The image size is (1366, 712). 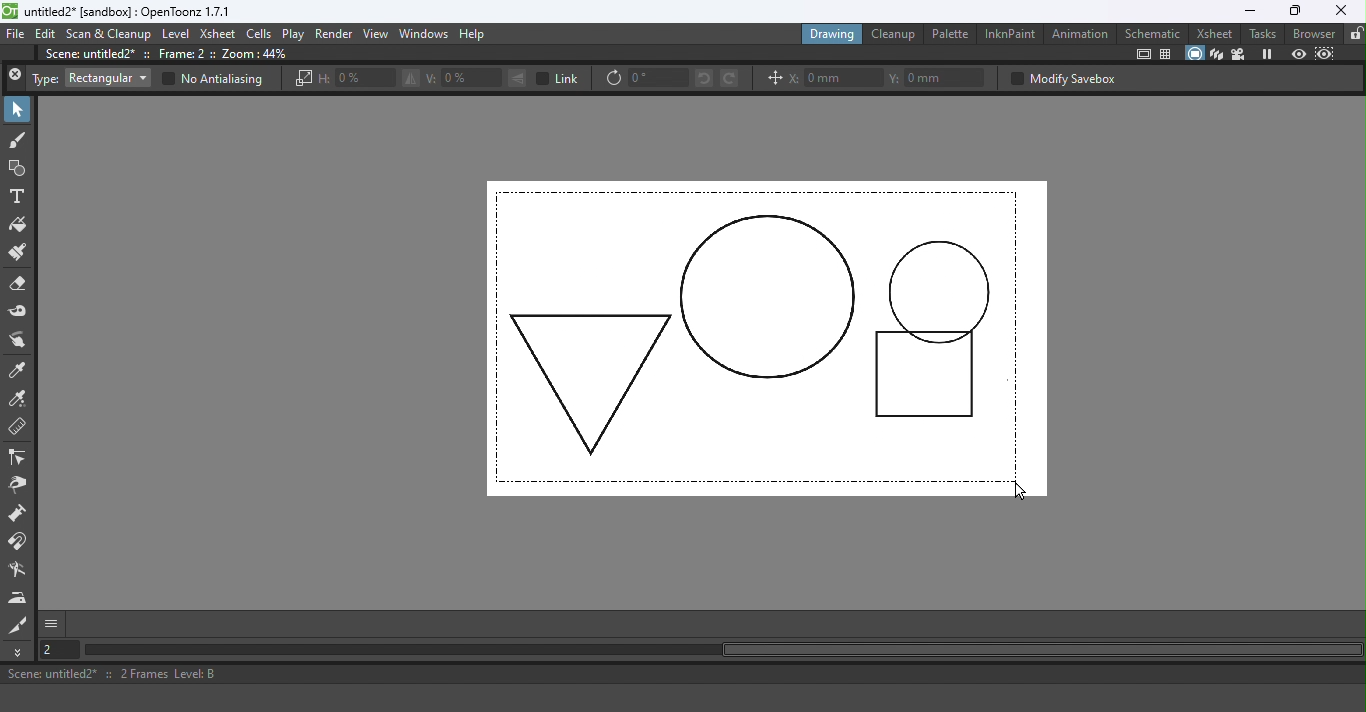 What do you see at coordinates (1062, 78) in the screenshot?
I see `Modify savebox` at bounding box center [1062, 78].